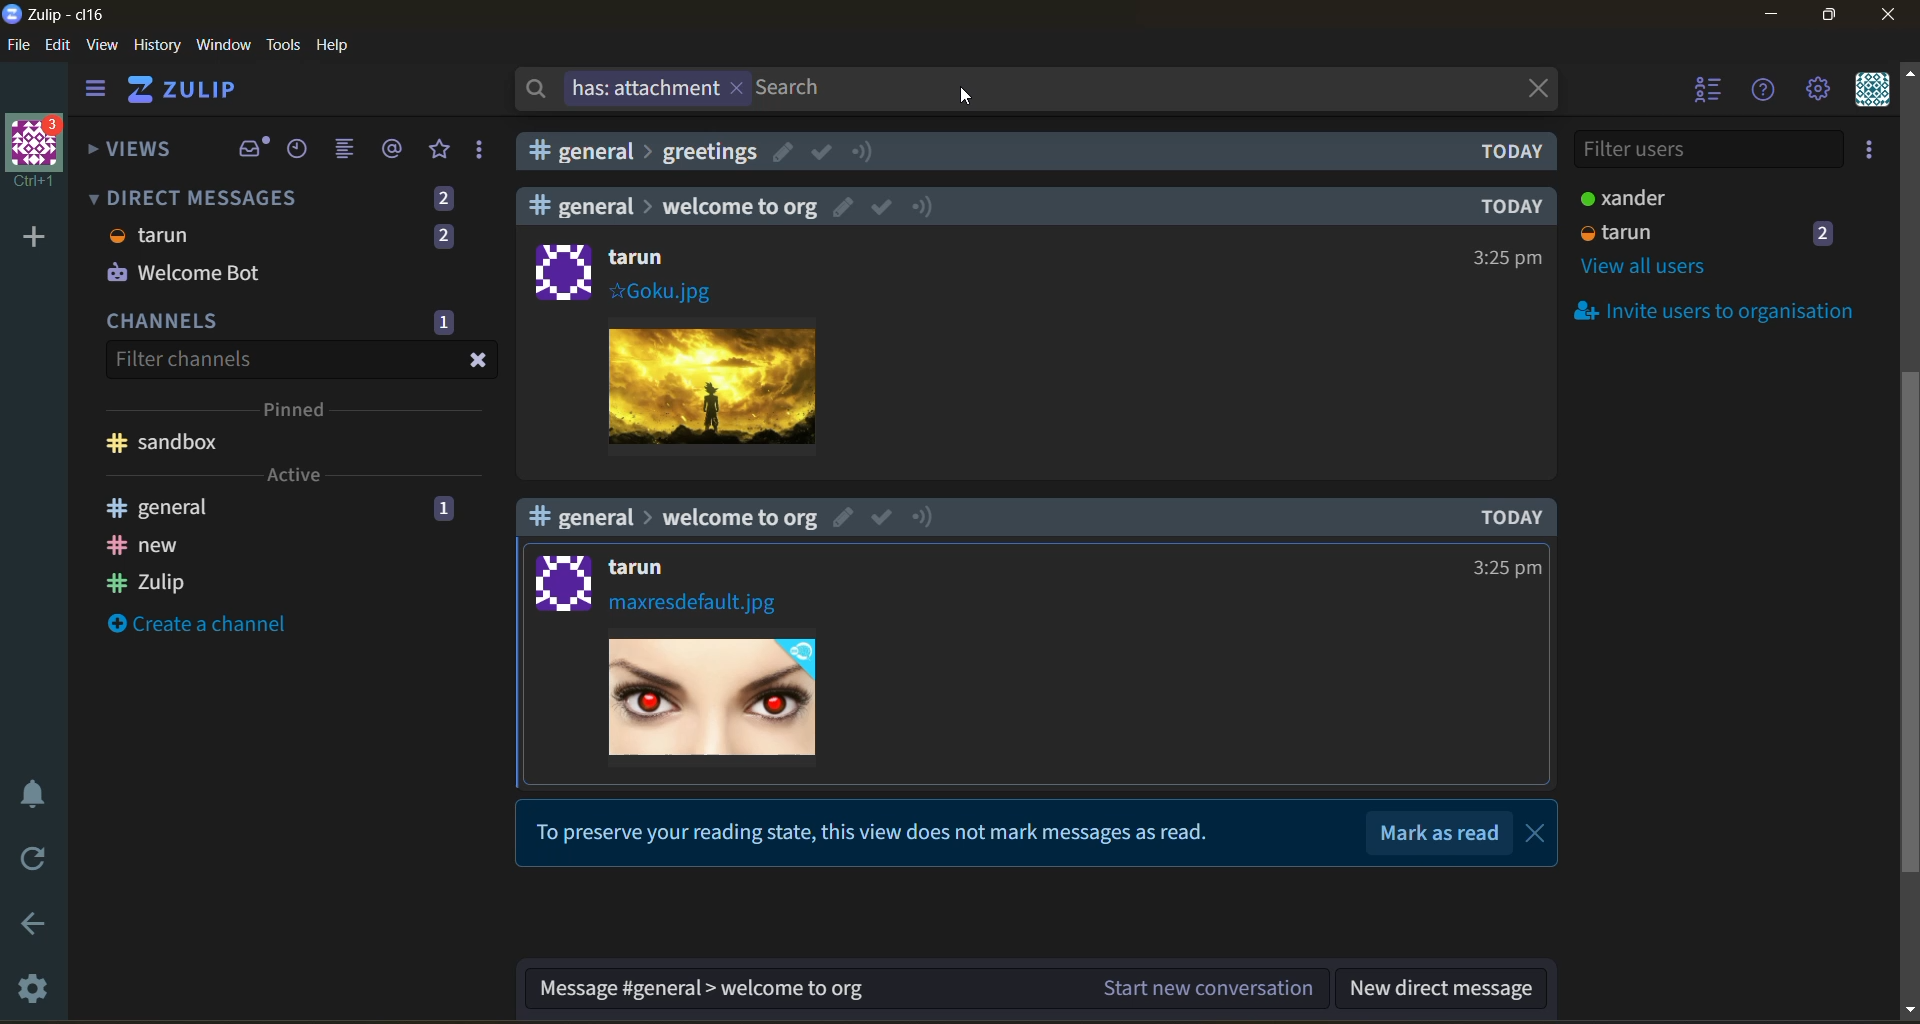 The image size is (1920, 1024). I want to click on 2, so click(443, 198).